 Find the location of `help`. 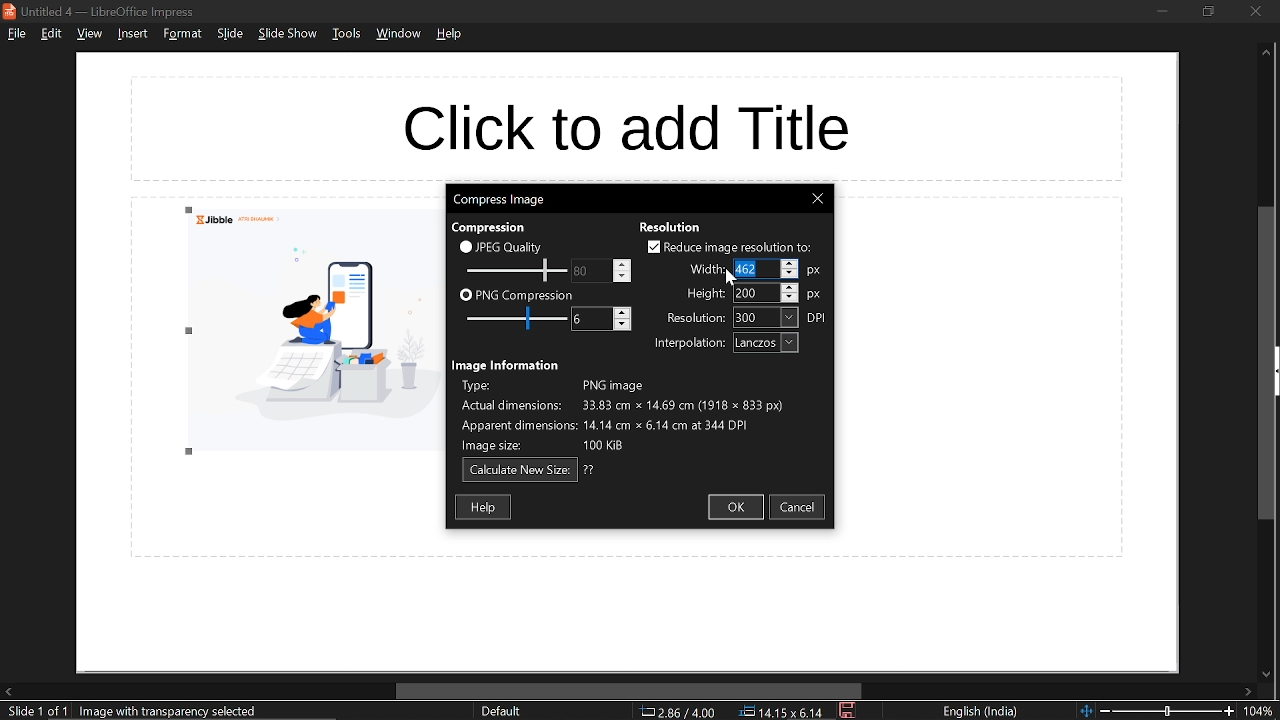

help is located at coordinates (451, 34).